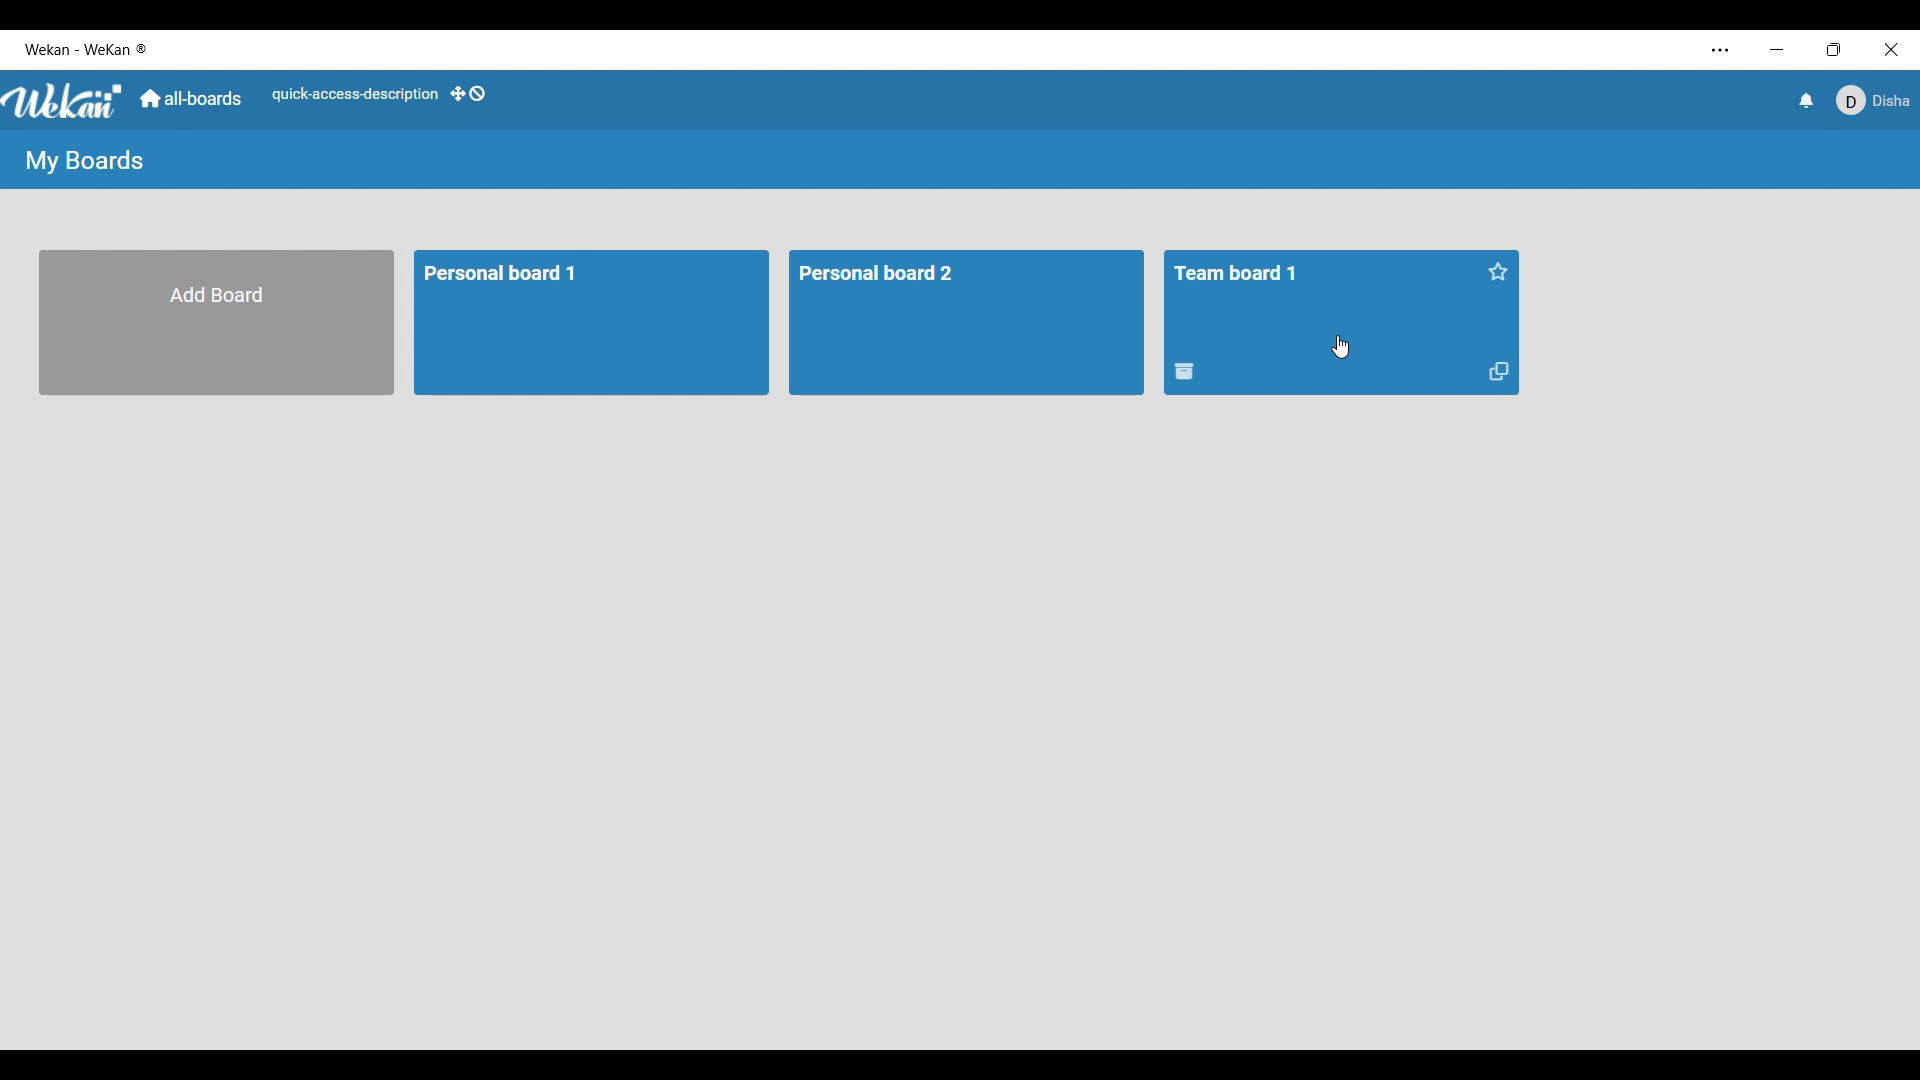 The width and height of the screenshot is (1920, 1080). Describe the element at coordinates (1498, 272) in the screenshot. I see `Star board` at that location.